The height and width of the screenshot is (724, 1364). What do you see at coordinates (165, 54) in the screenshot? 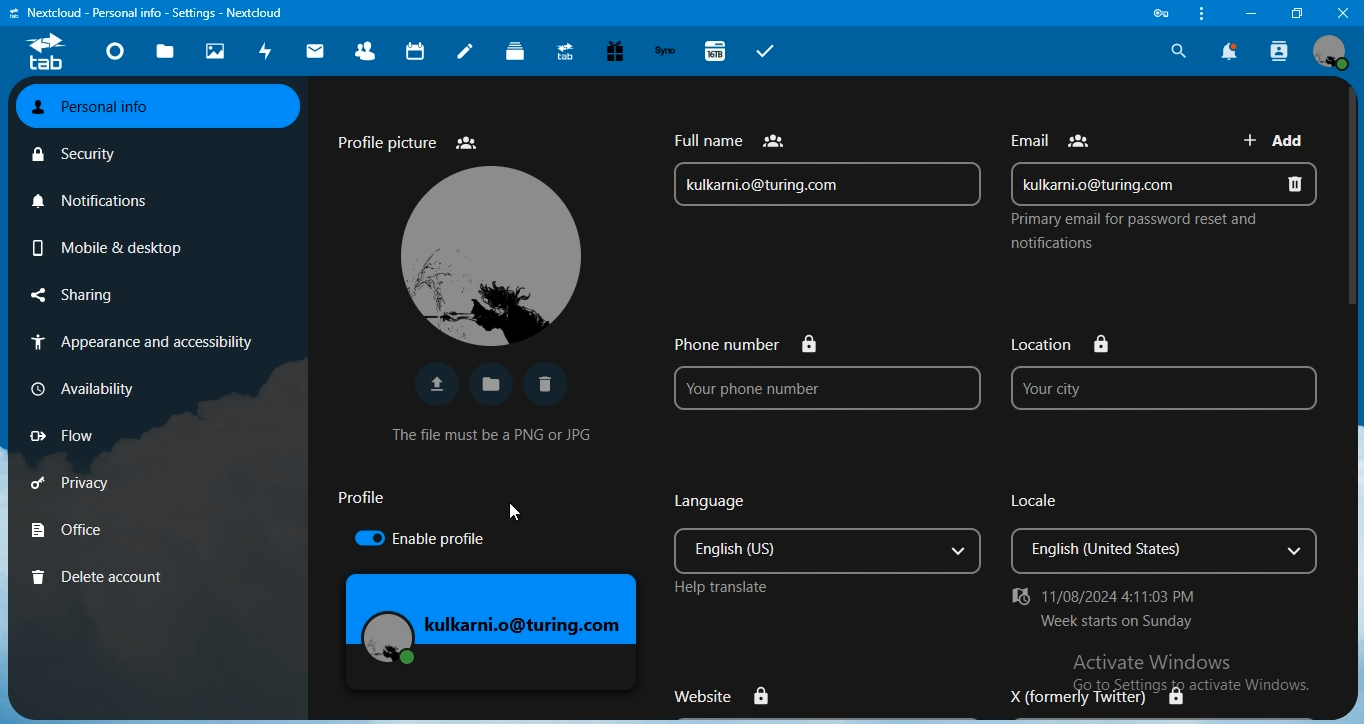
I see `files` at bounding box center [165, 54].